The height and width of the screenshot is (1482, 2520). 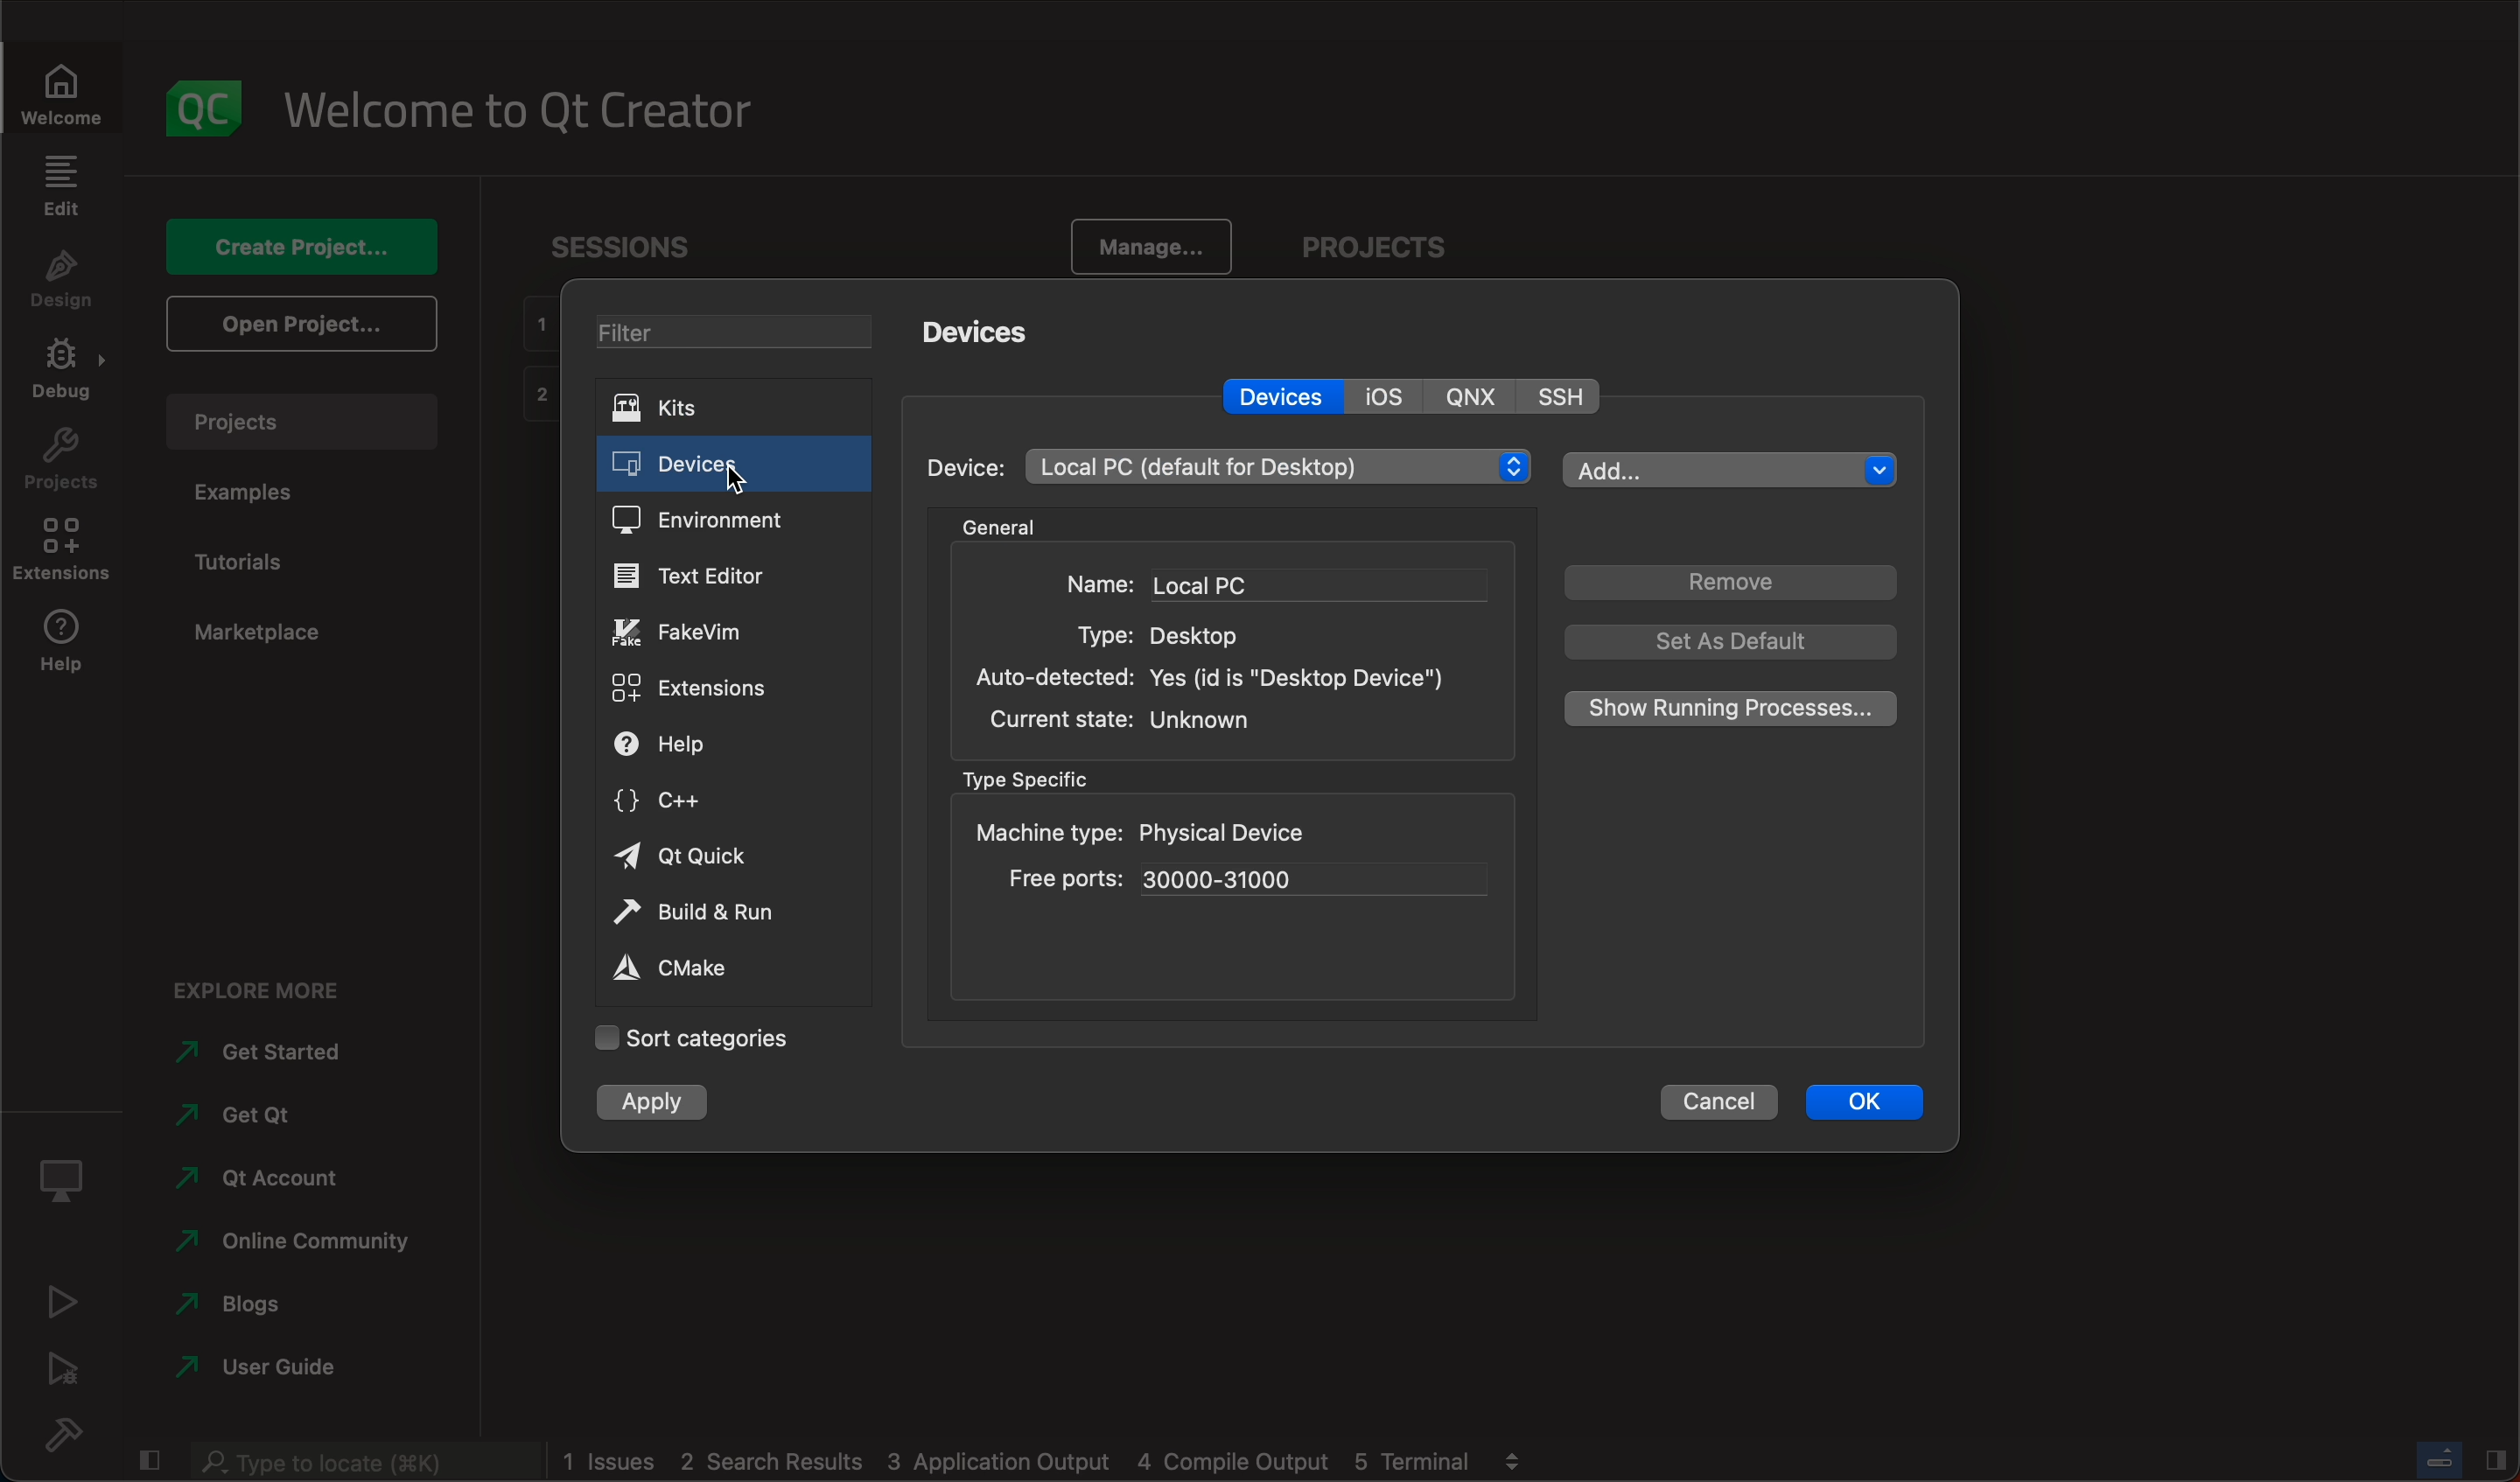 I want to click on CMake, so click(x=686, y=971).